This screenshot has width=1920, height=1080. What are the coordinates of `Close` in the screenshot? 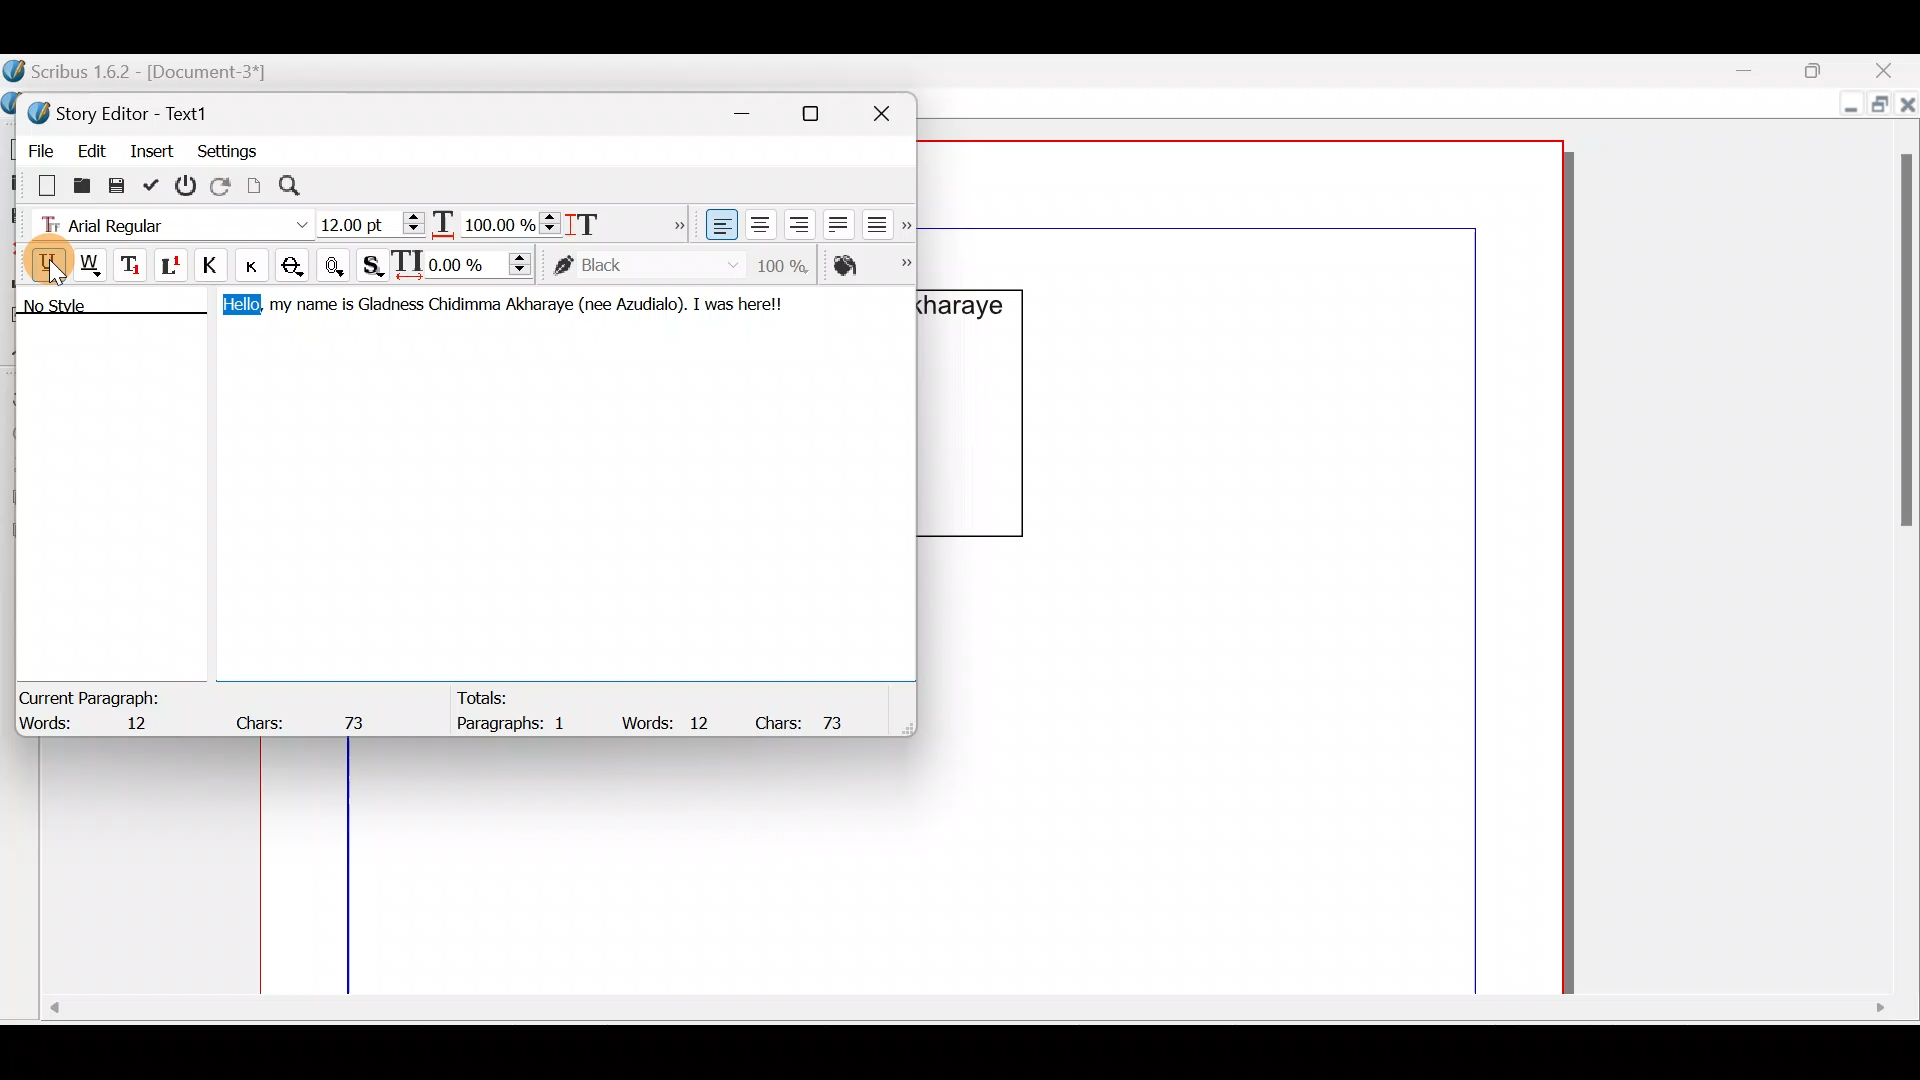 It's located at (1908, 109).